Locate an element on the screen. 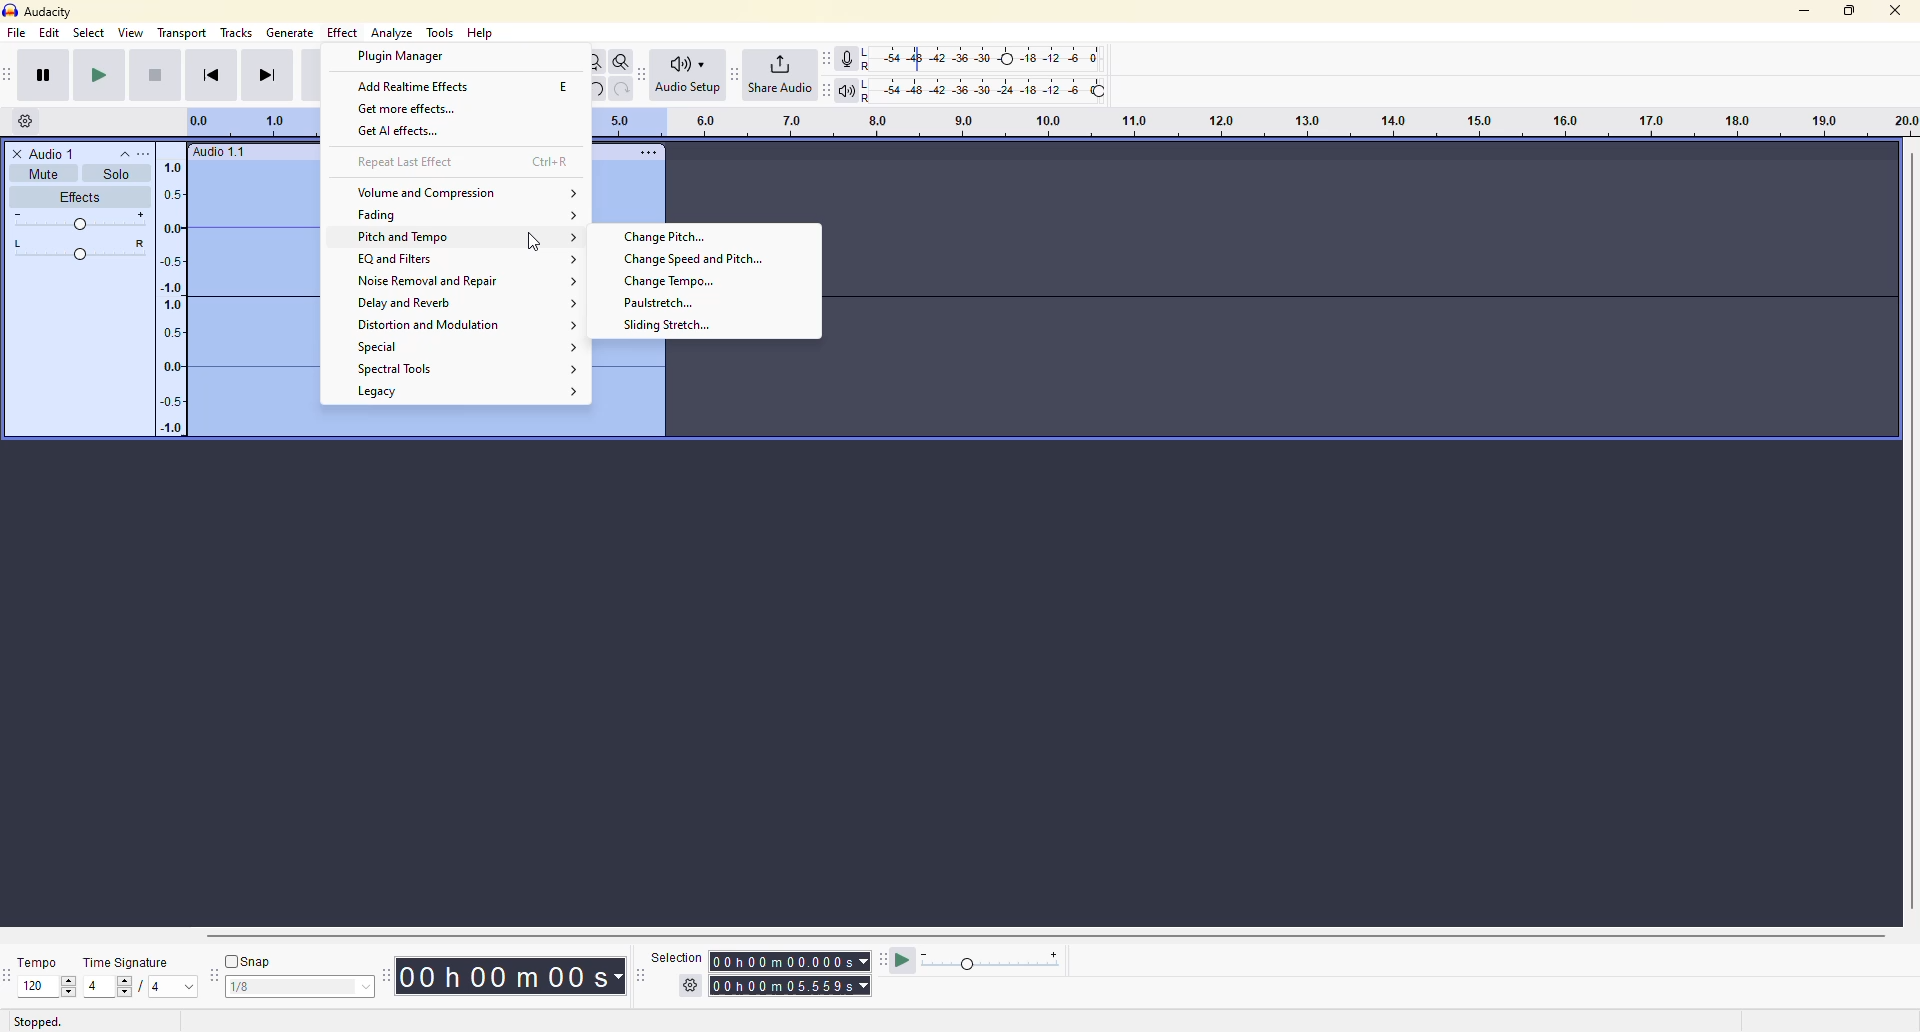  share audio toolbar is located at coordinates (733, 74).